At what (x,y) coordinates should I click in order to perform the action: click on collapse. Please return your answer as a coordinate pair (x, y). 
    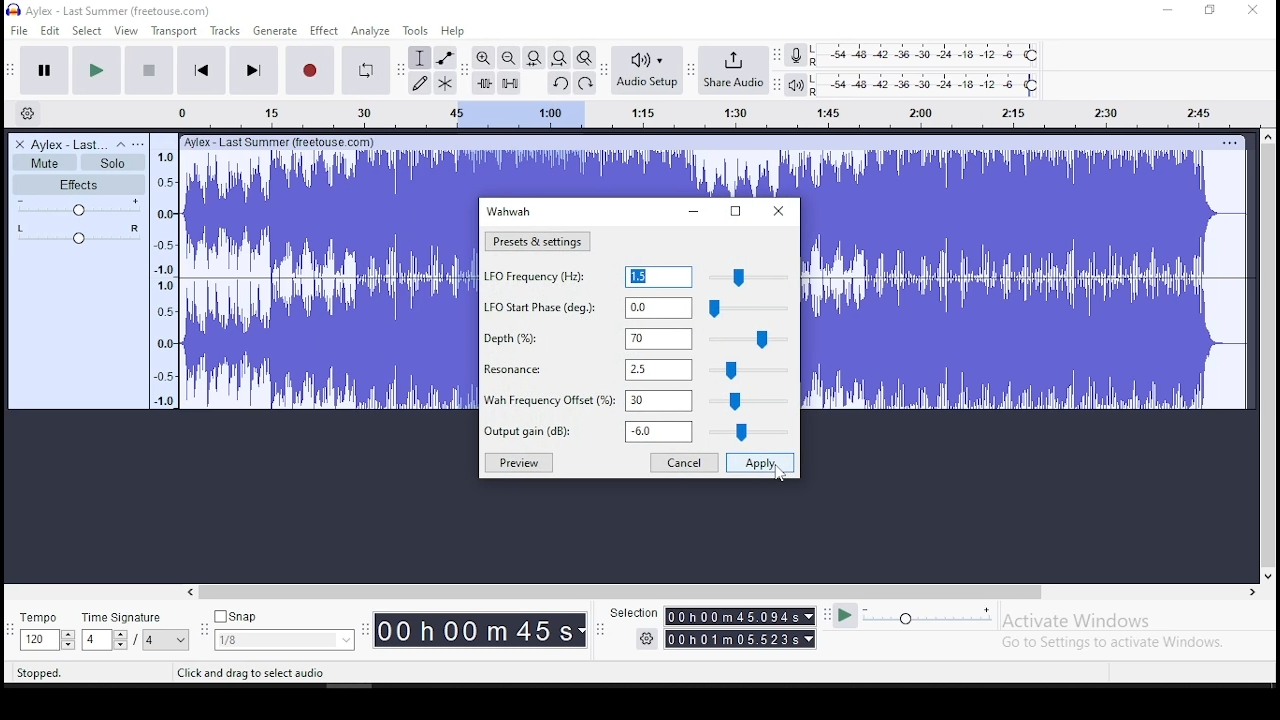
    Looking at the image, I should click on (120, 145).